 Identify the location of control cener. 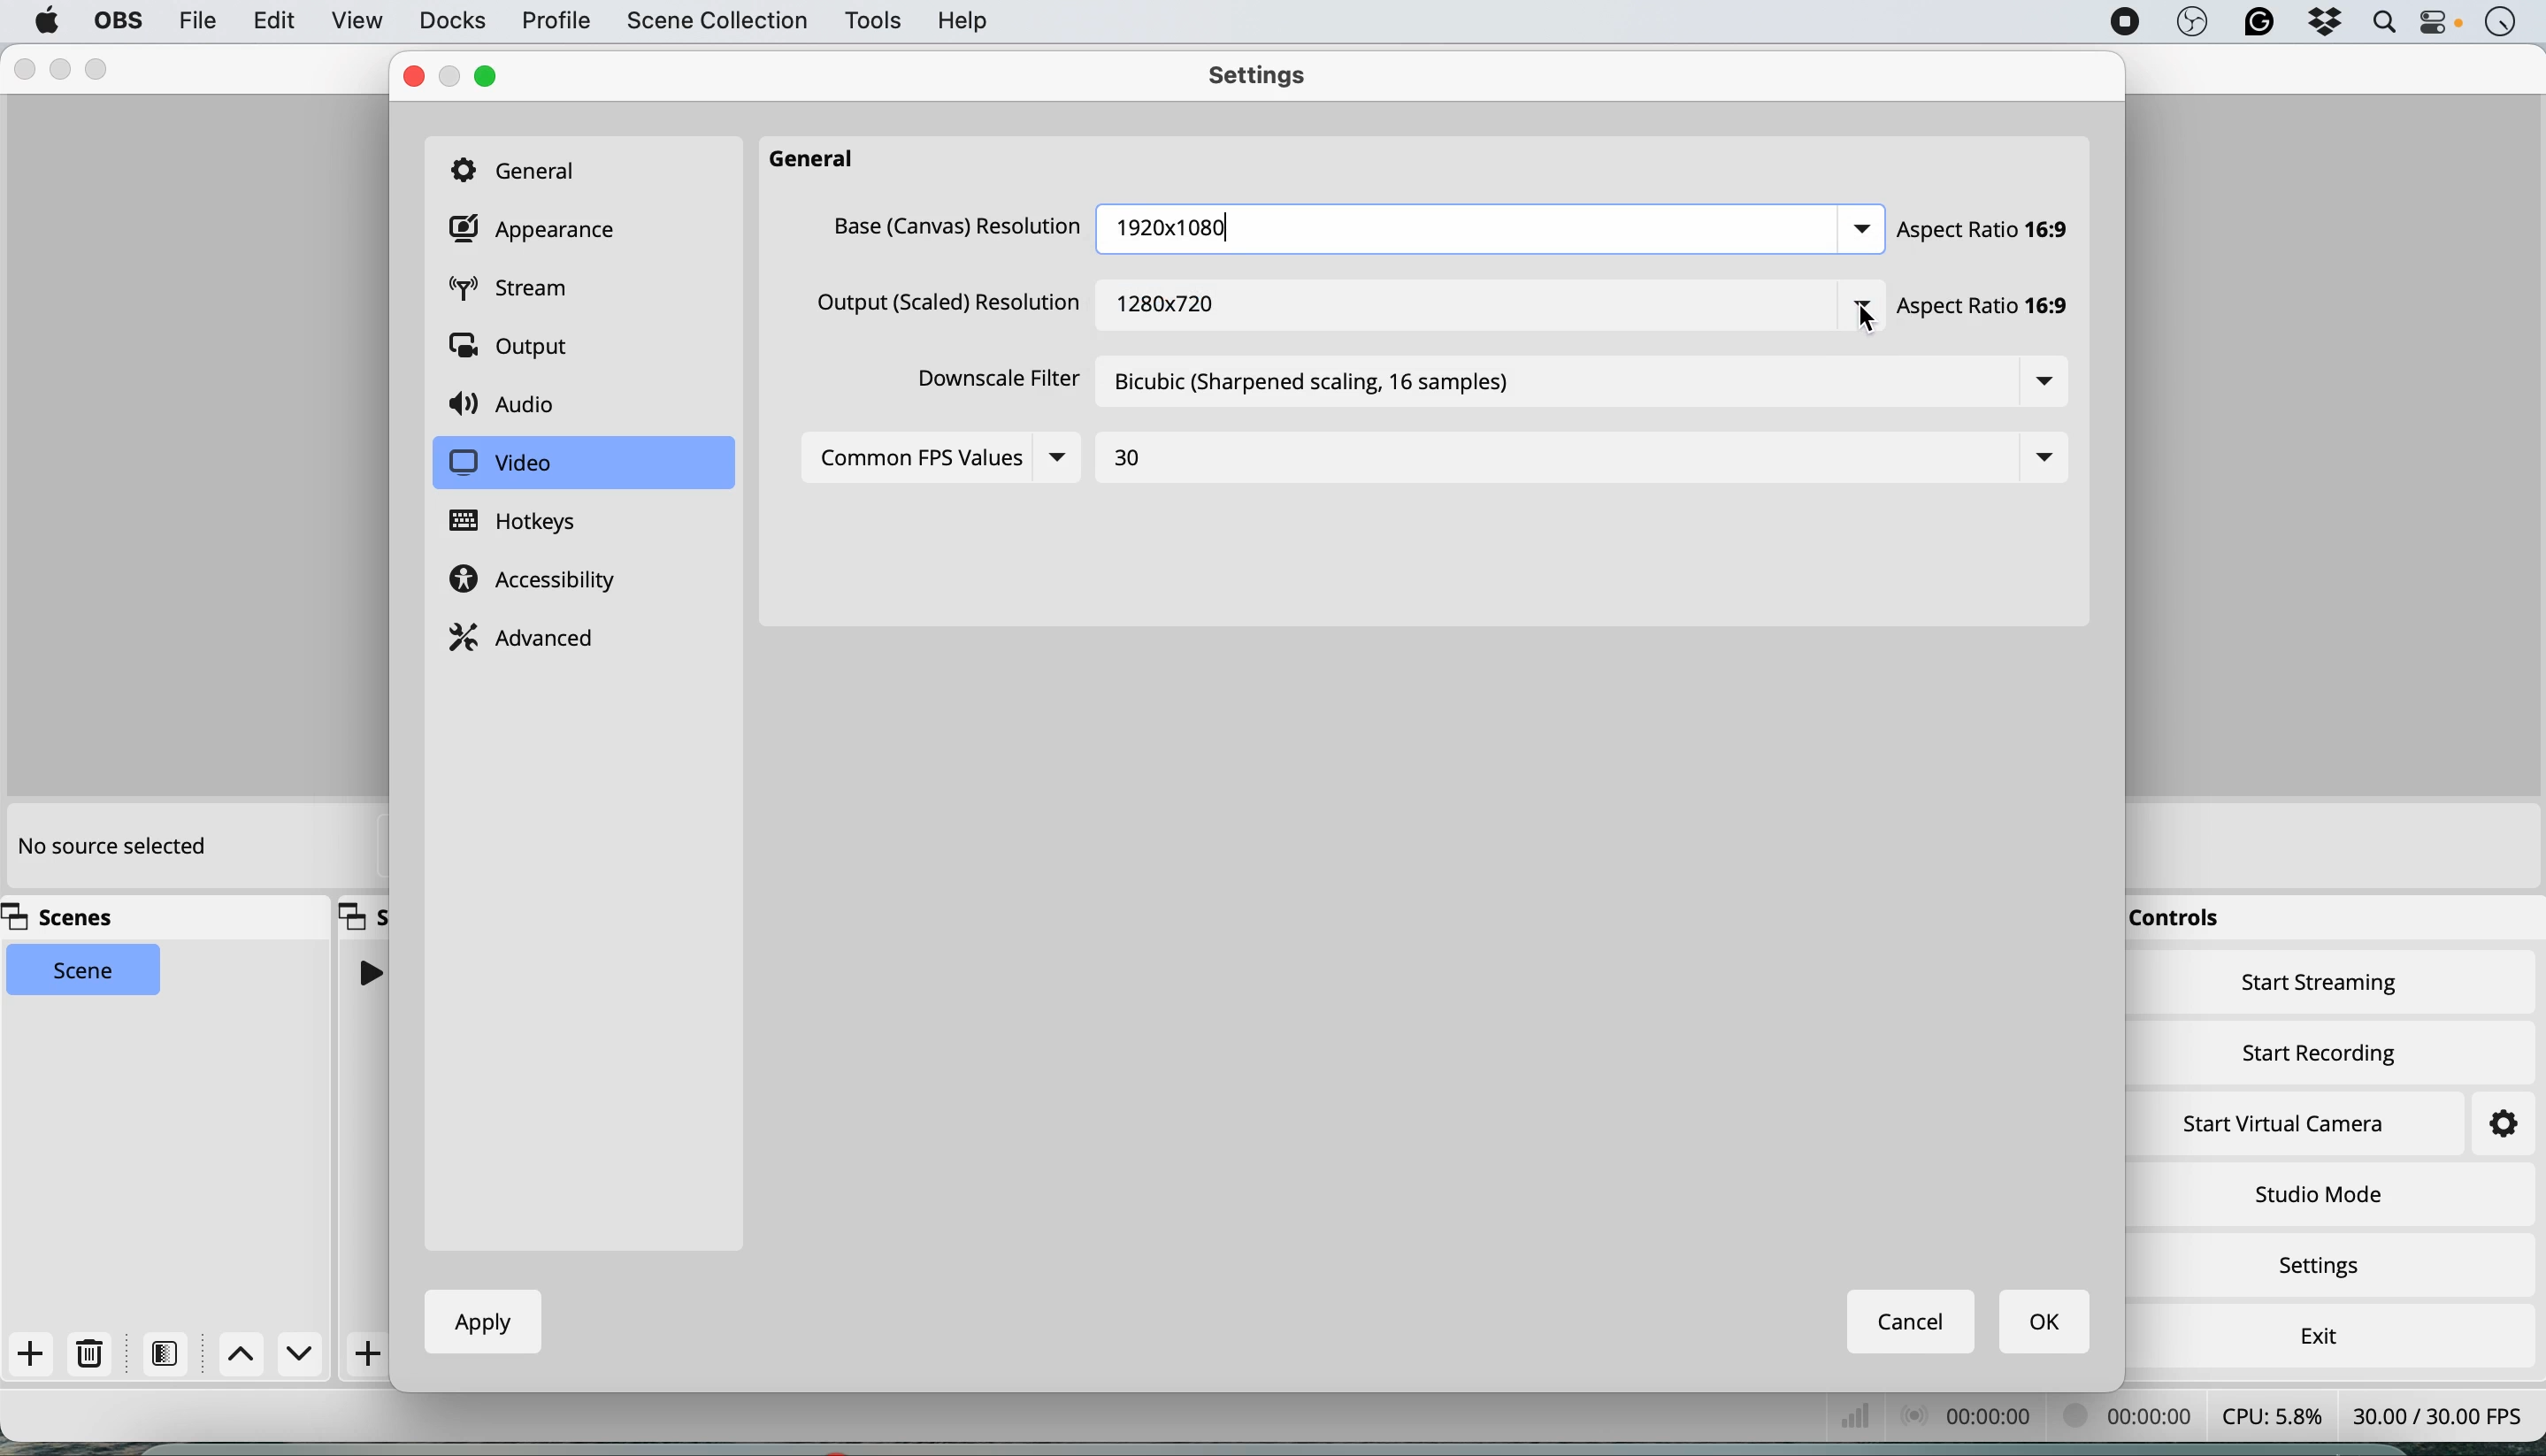
(2440, 26).